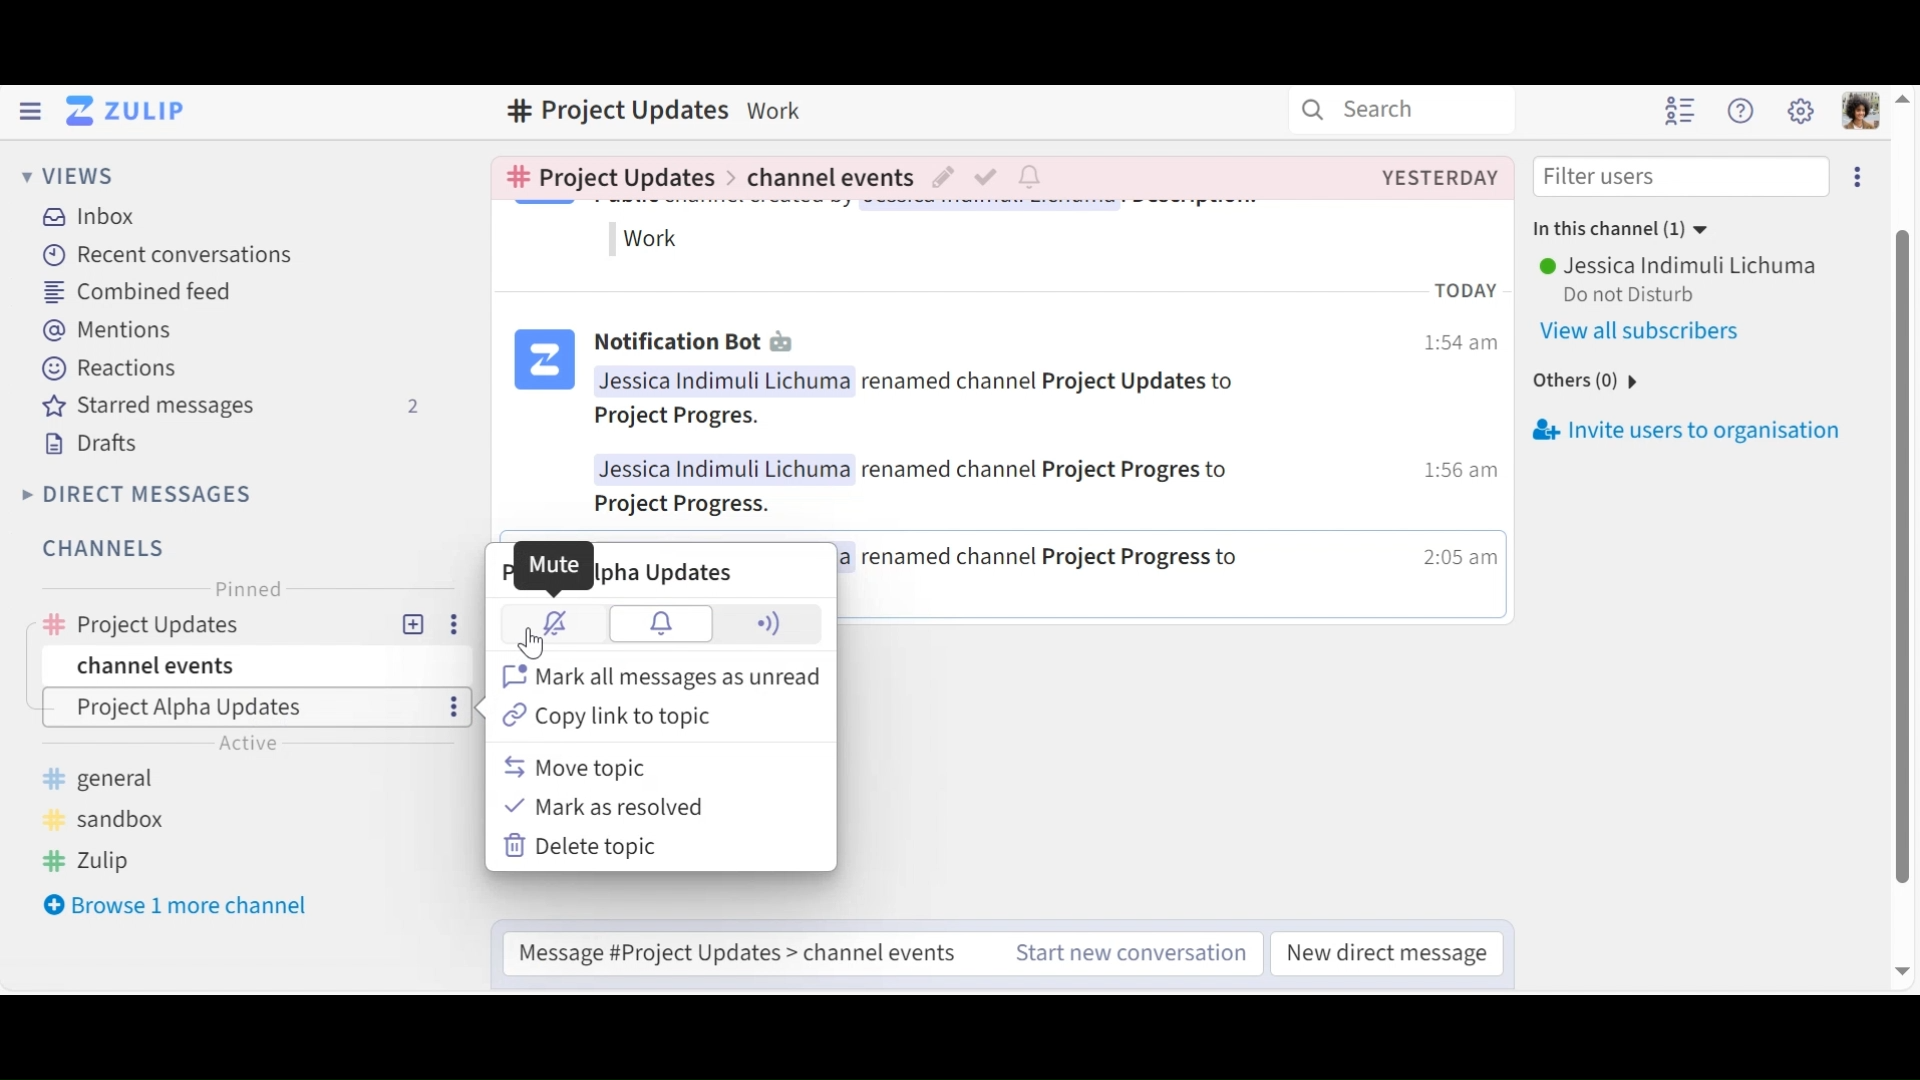 The width and height of the screenshot is (1920, 1080). What do you see at coordinates (551, 622) in the screenshot?
I see `mute ` at bounding box center [551, 622].